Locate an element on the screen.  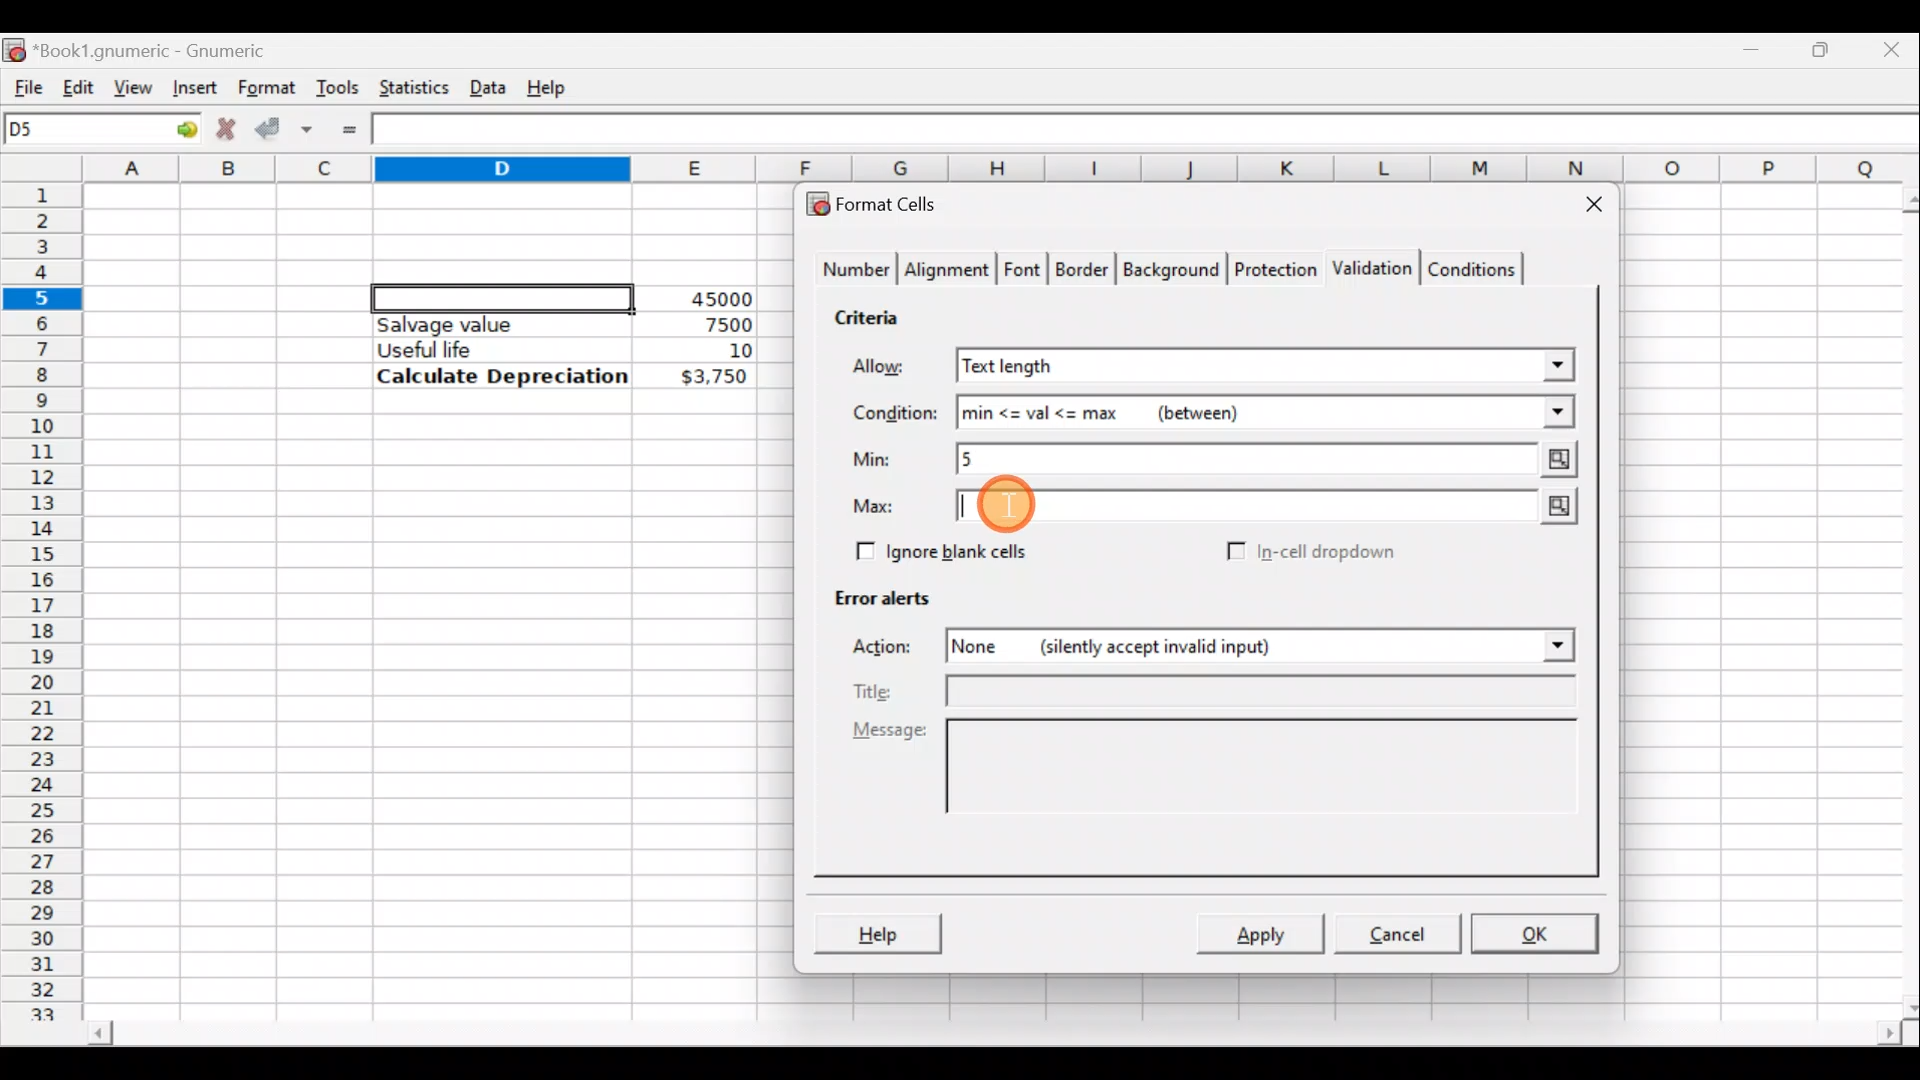
Calculate Depreciation is located at coordinates (502, 375).